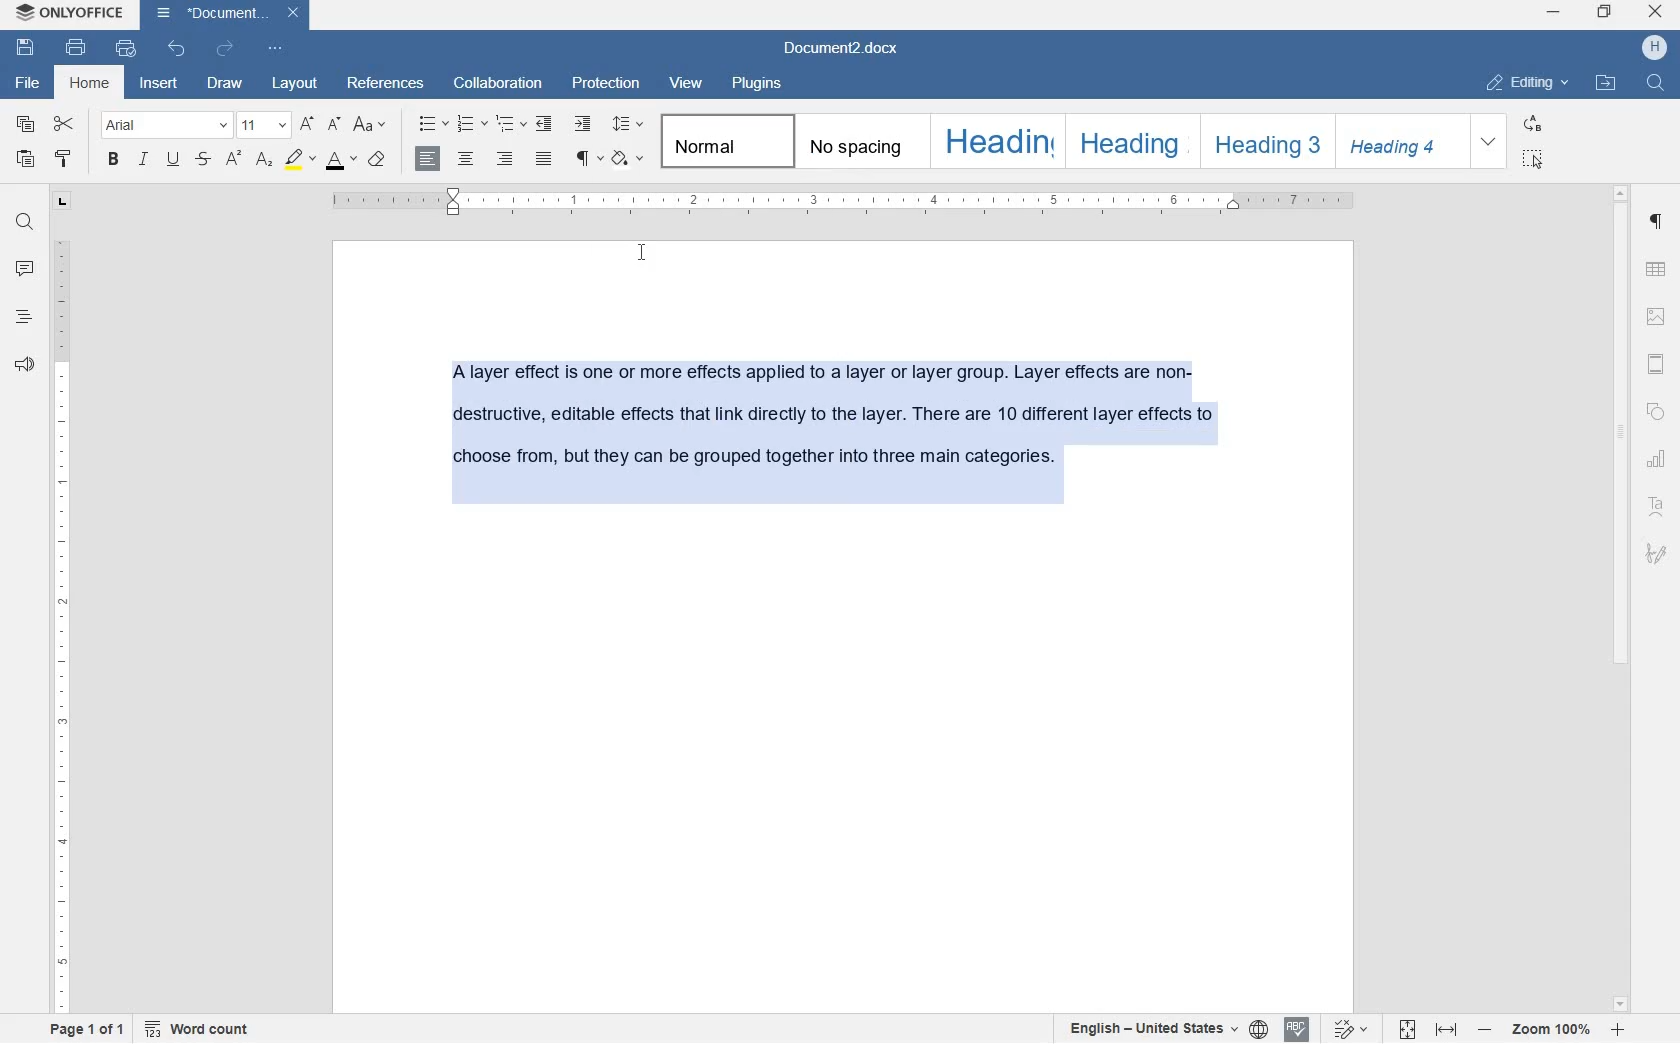 Image resolution: width=1680 pixels, height=1044 pixels. Describe the element at coordinates (68, 14) in the screenshot. I see `system name` at that location.